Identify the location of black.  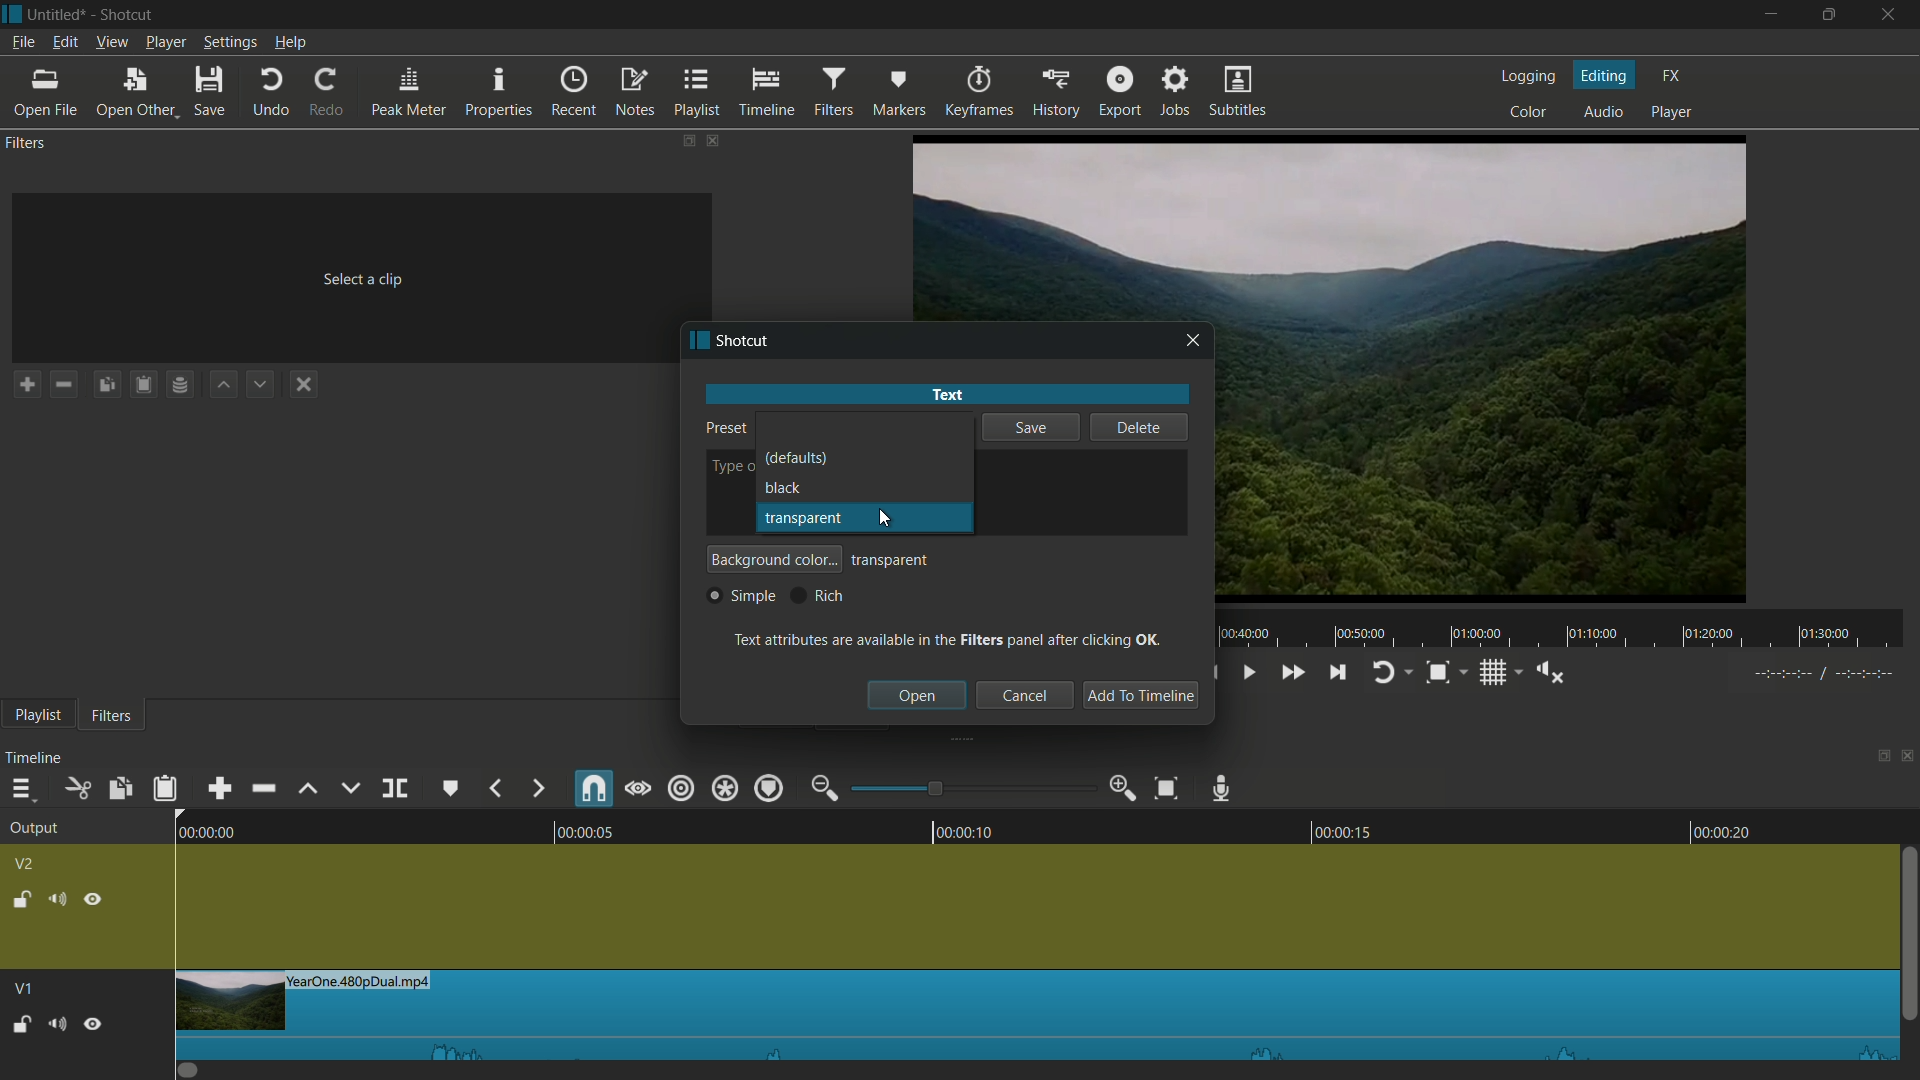
(783, 486).